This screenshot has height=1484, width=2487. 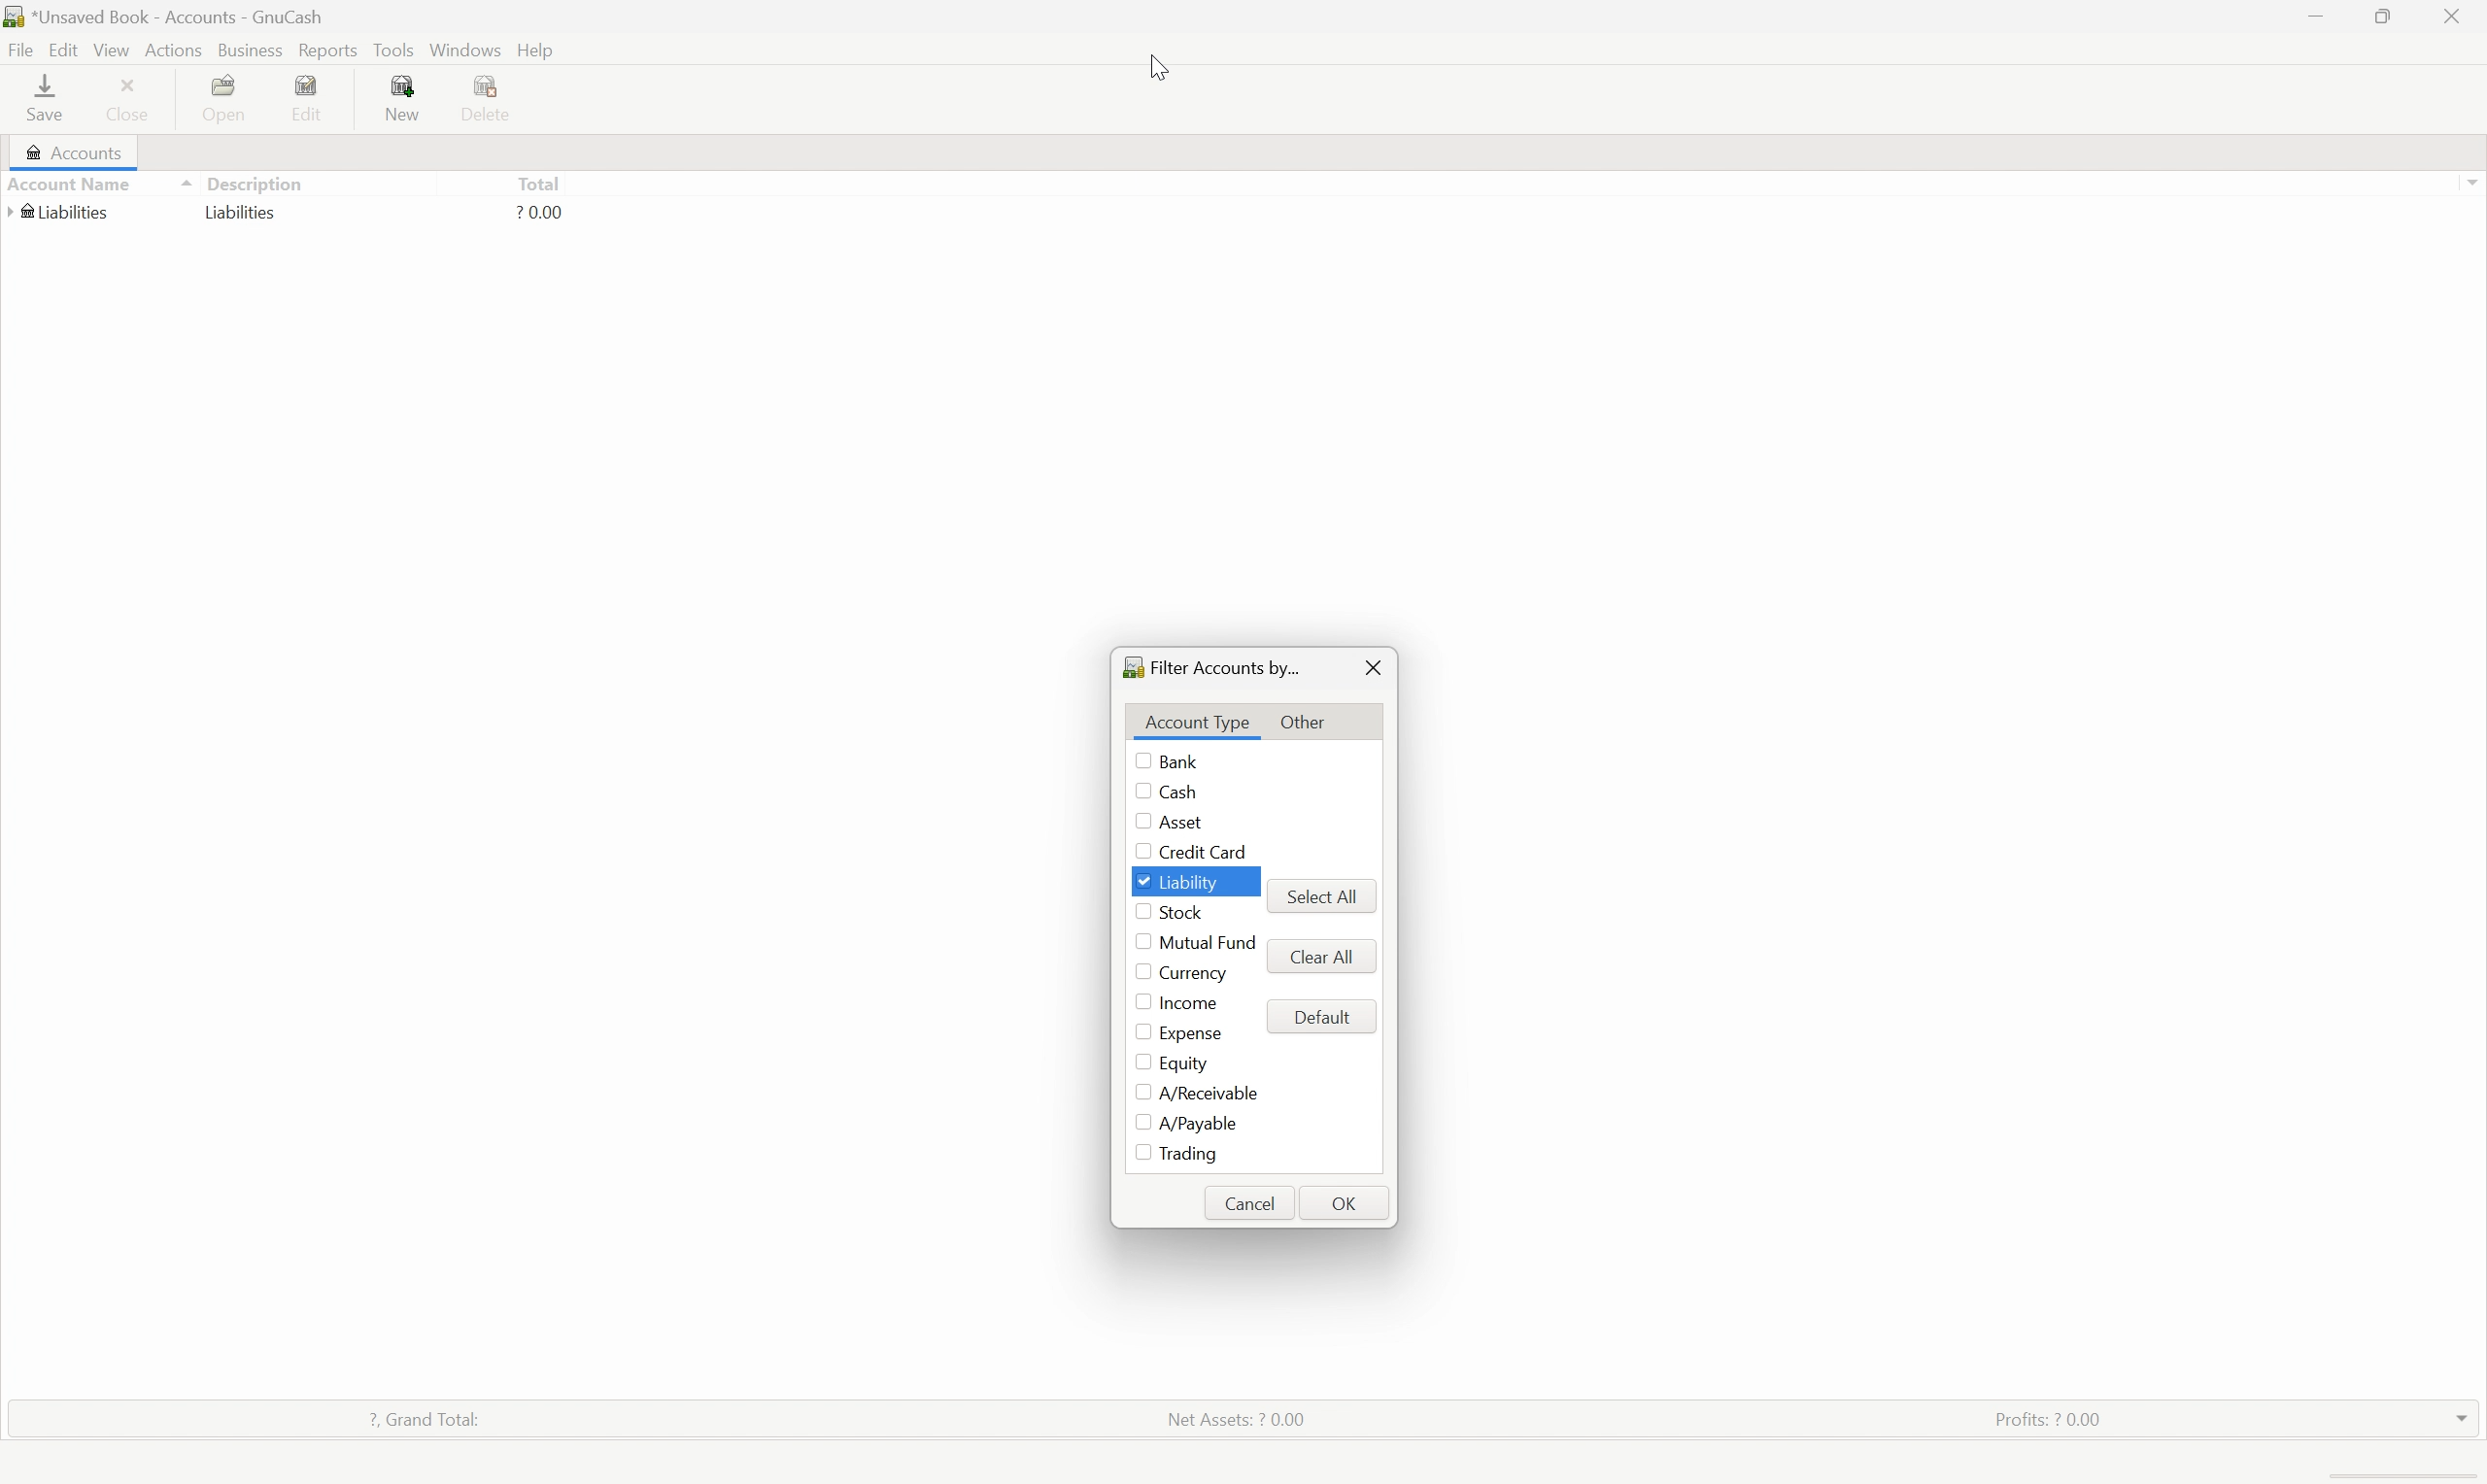 What do you see at coordinates (1189, 1005) in the screenshot?
I see `Income` at bounding box center [1189, 1005].